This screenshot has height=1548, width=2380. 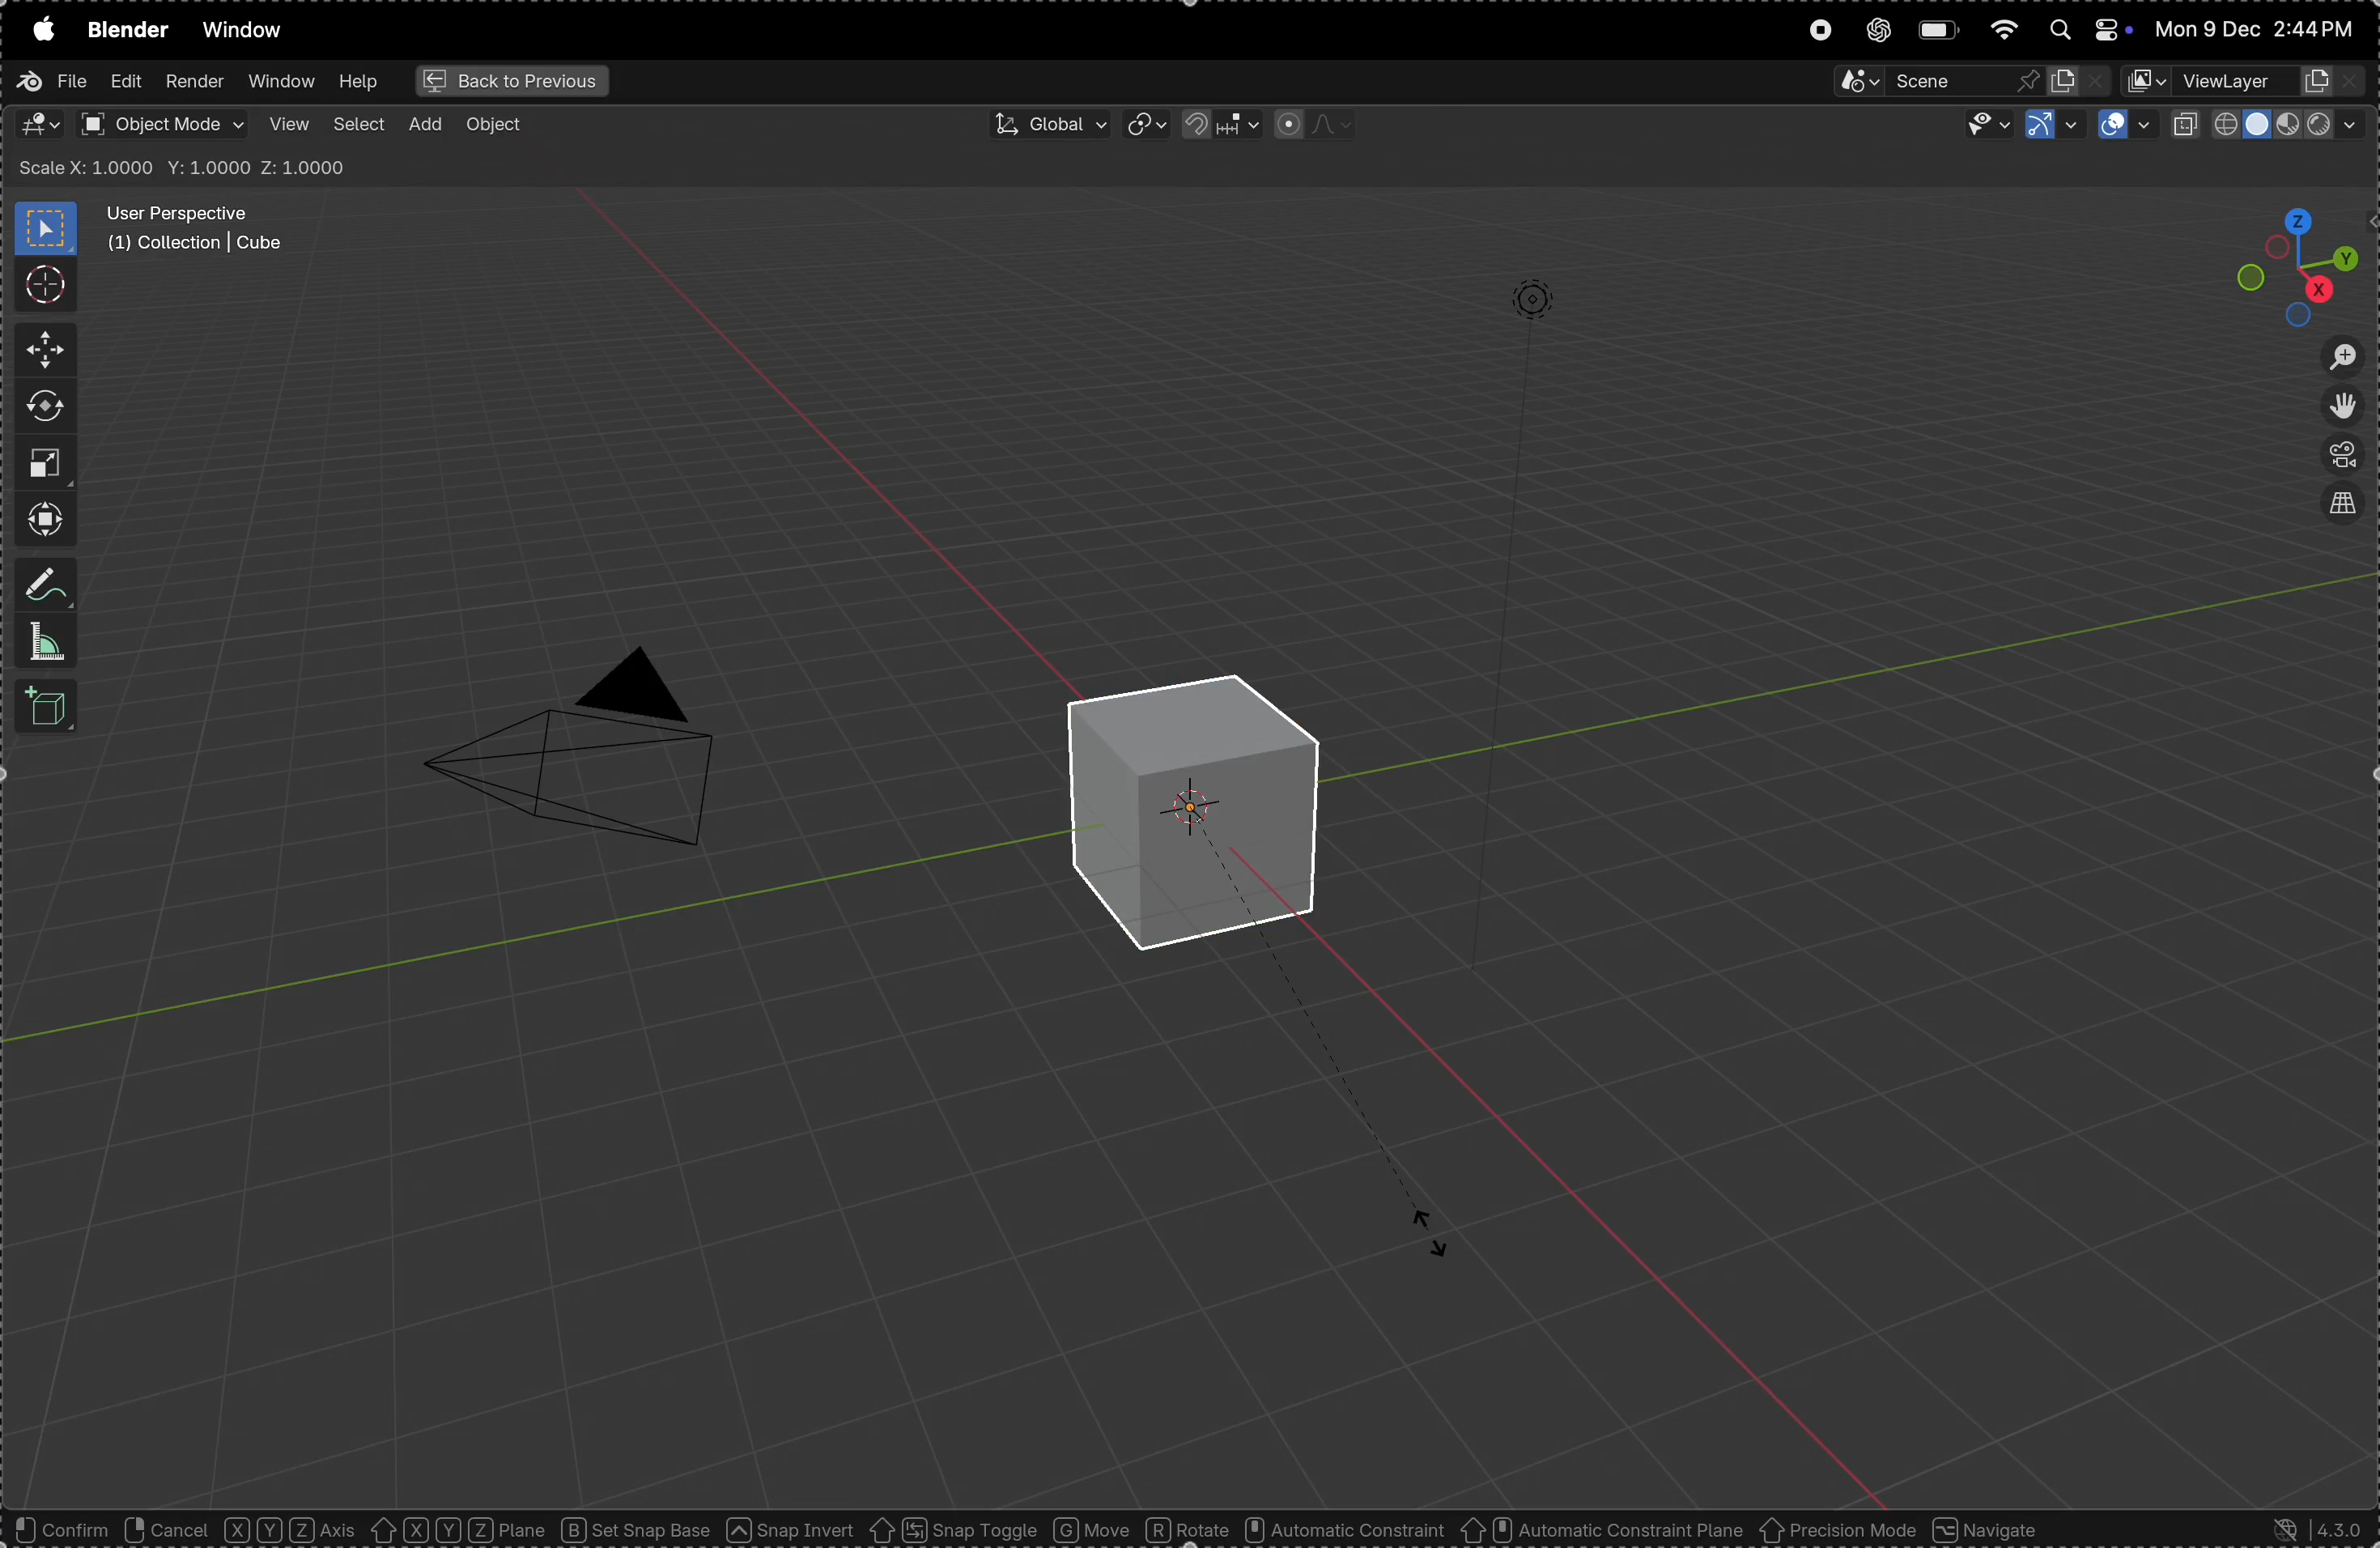 I want to click on proportional fall off, so click(x=1311, y=124).